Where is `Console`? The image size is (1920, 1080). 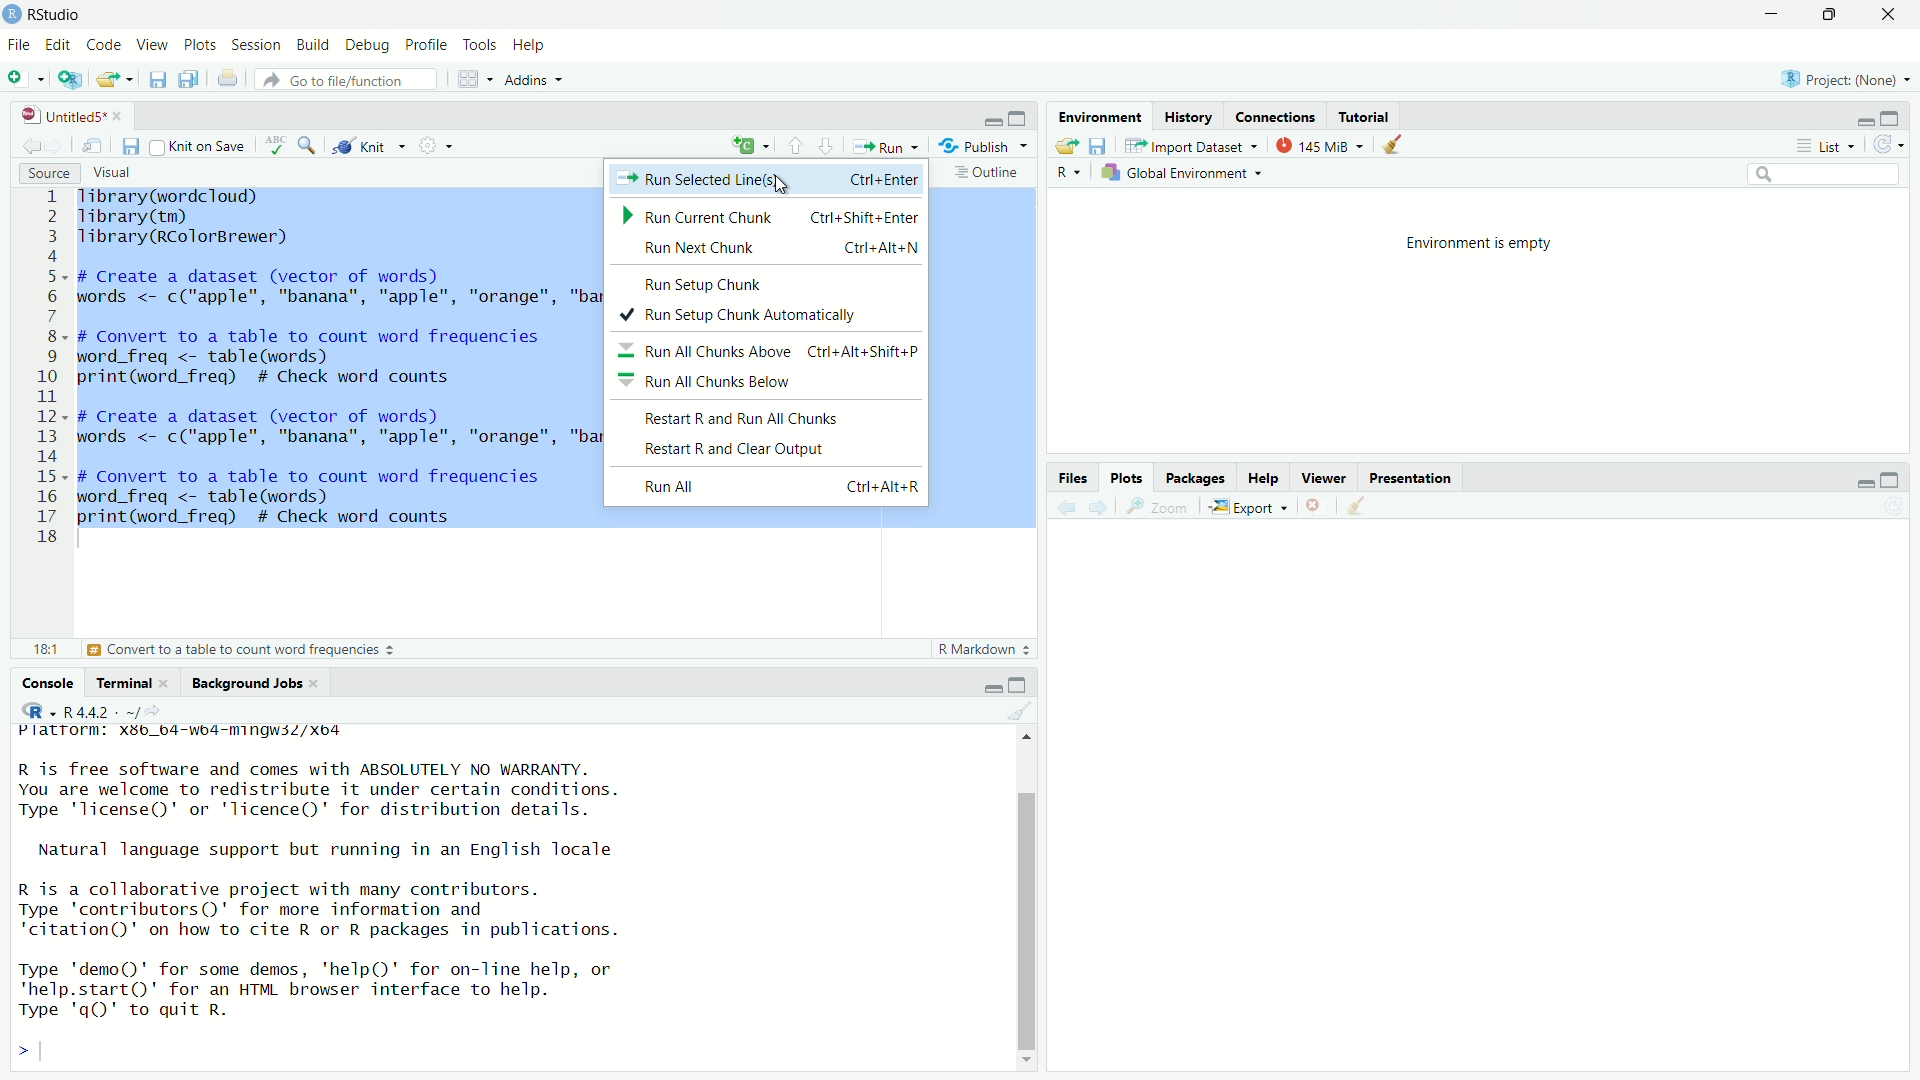 Console is located at coordinates (42, 682).